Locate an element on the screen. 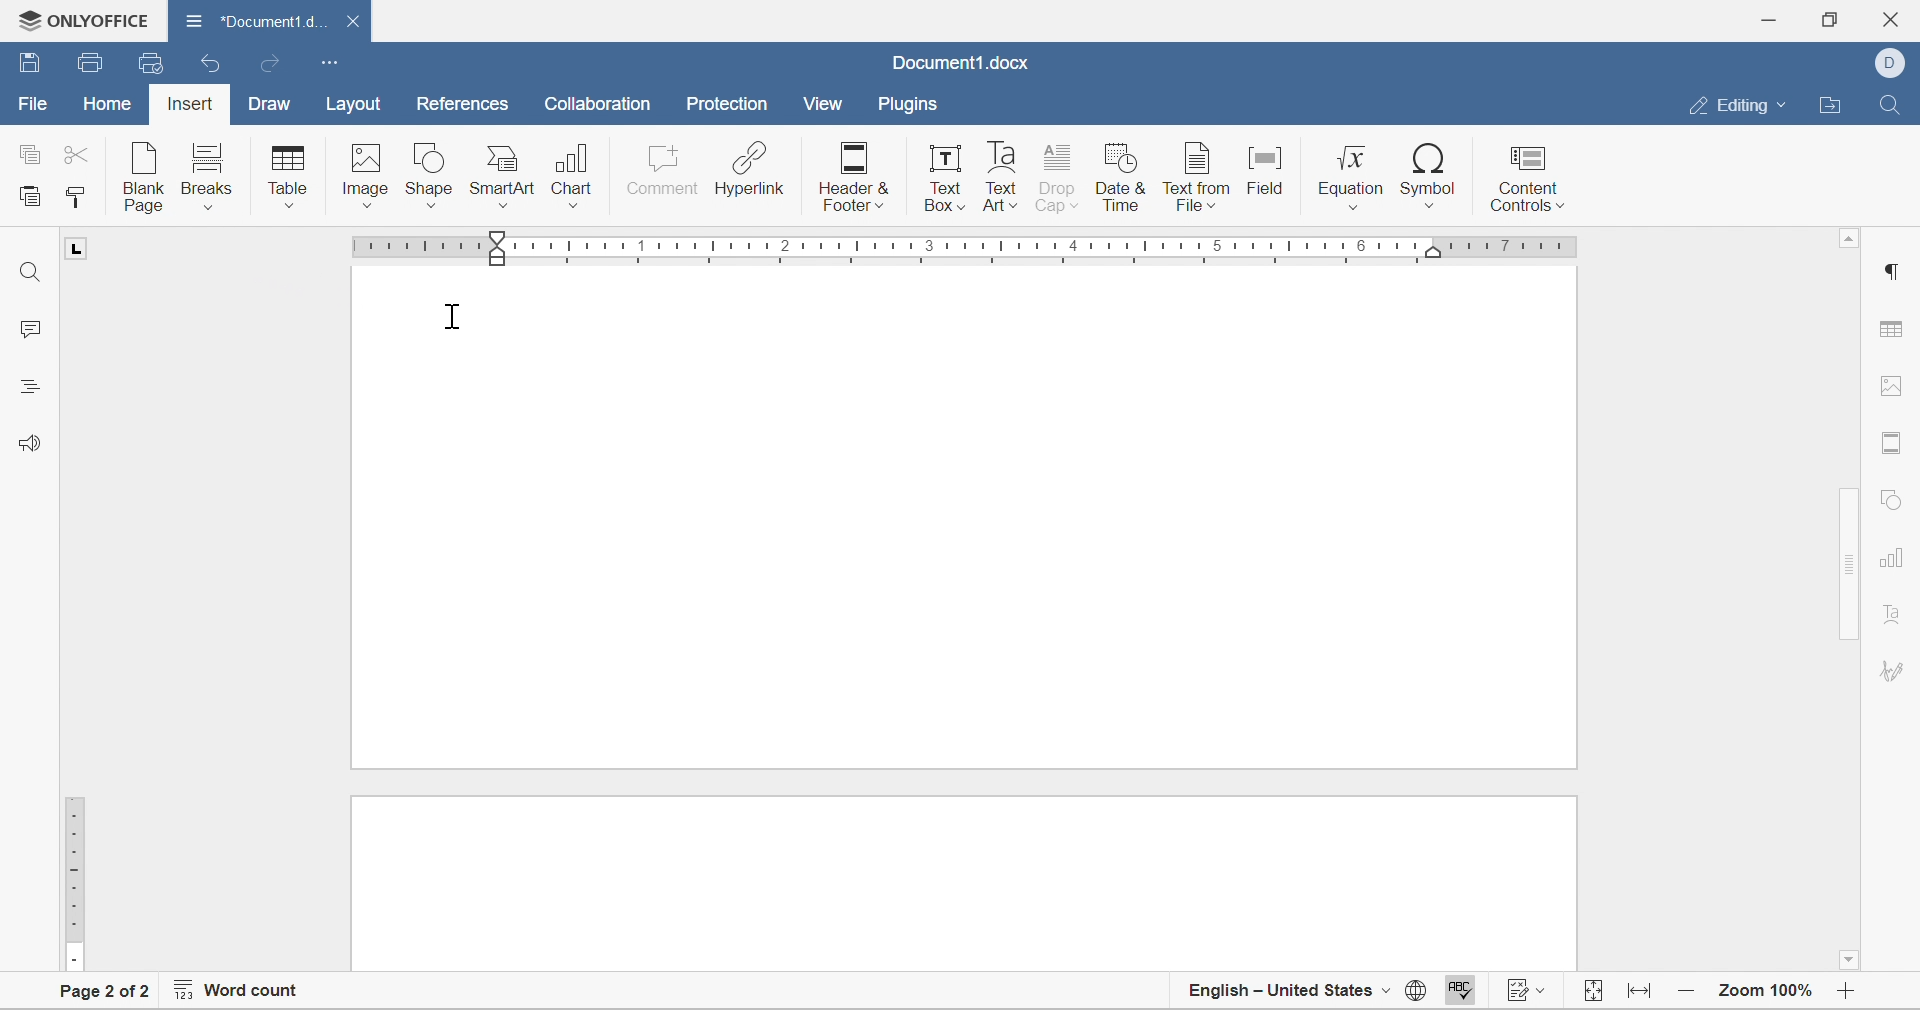 The height and width of the screenshot is (1010, 1920). Page 2 of 2 is located at coordinates (104, 992).